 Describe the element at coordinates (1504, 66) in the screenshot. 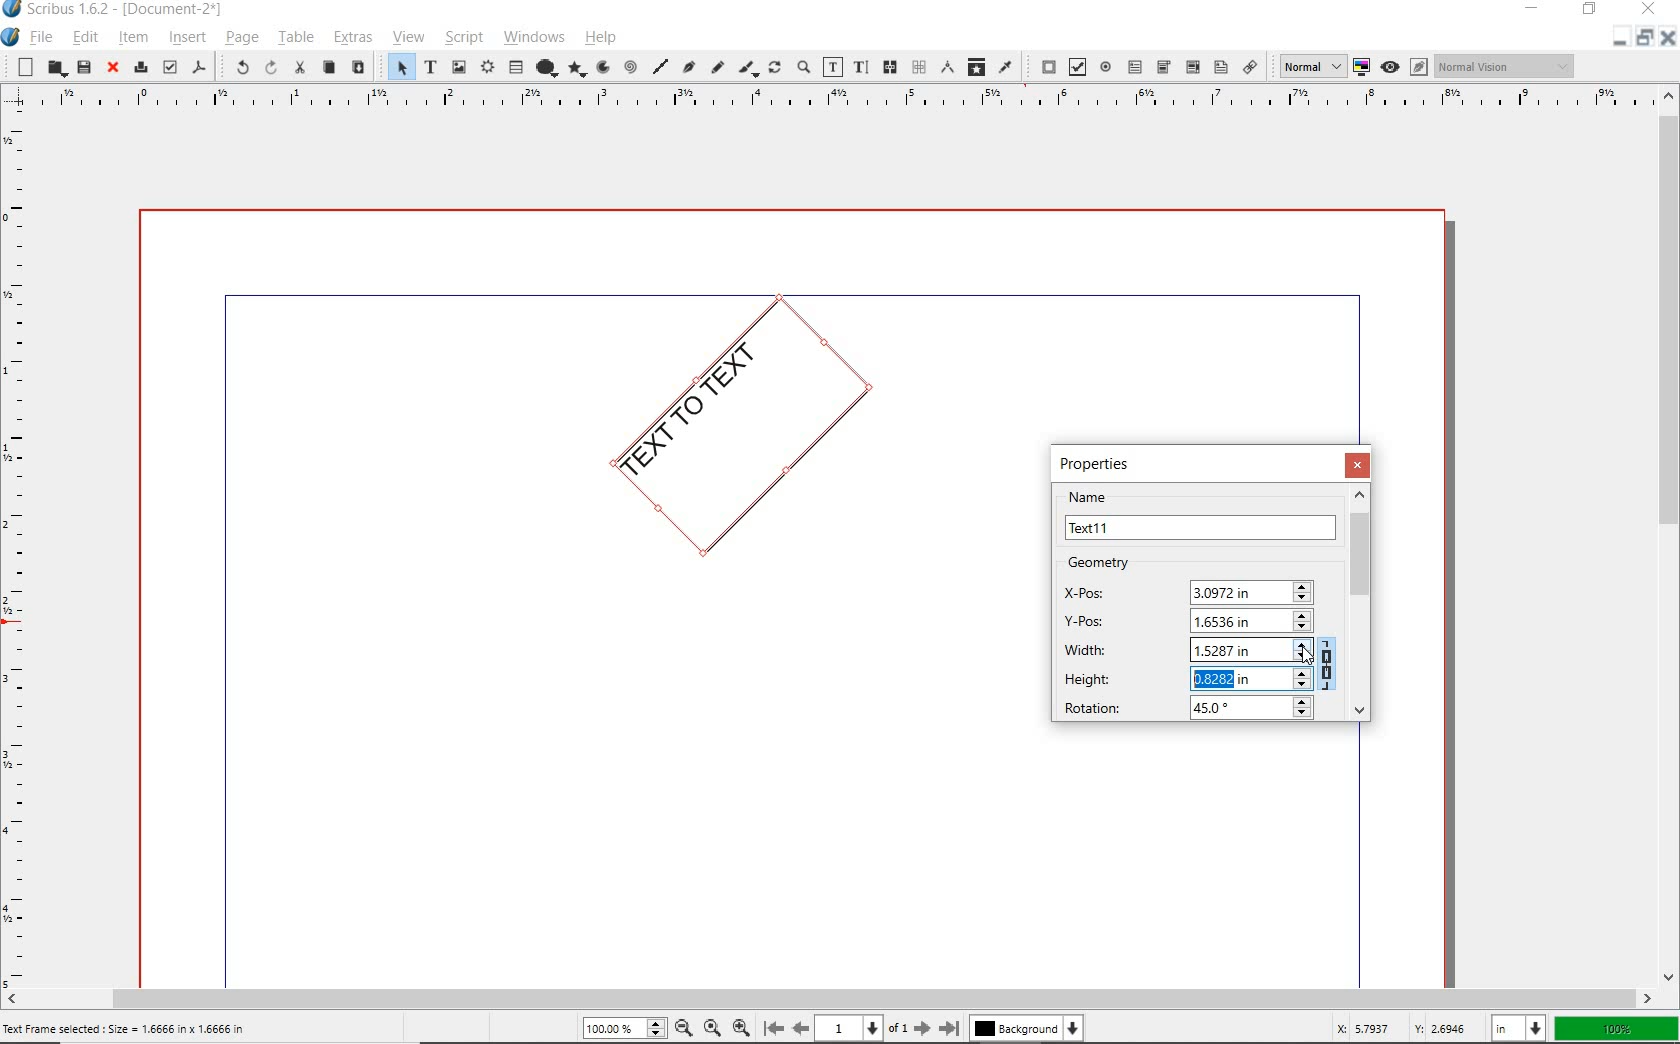

I see `visual appearance of display` at that location.